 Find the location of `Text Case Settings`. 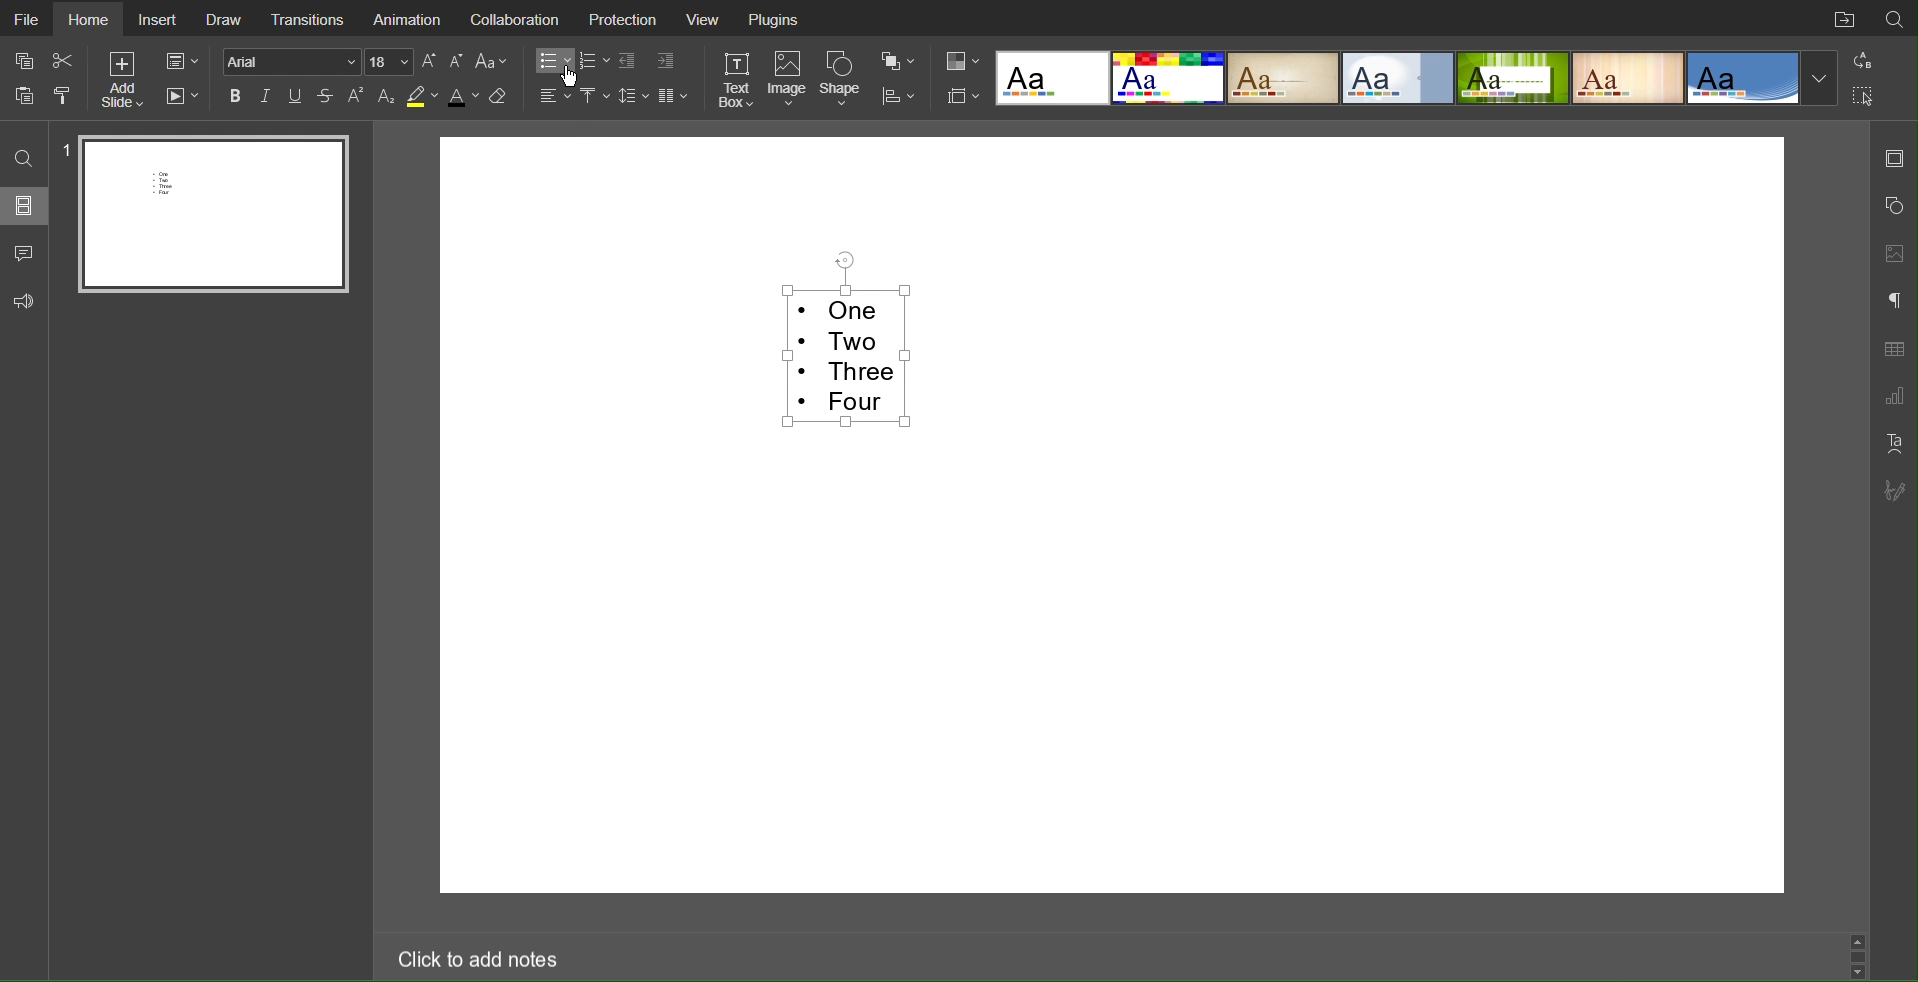

Text Case Settings is located at coordinates (488, 62).